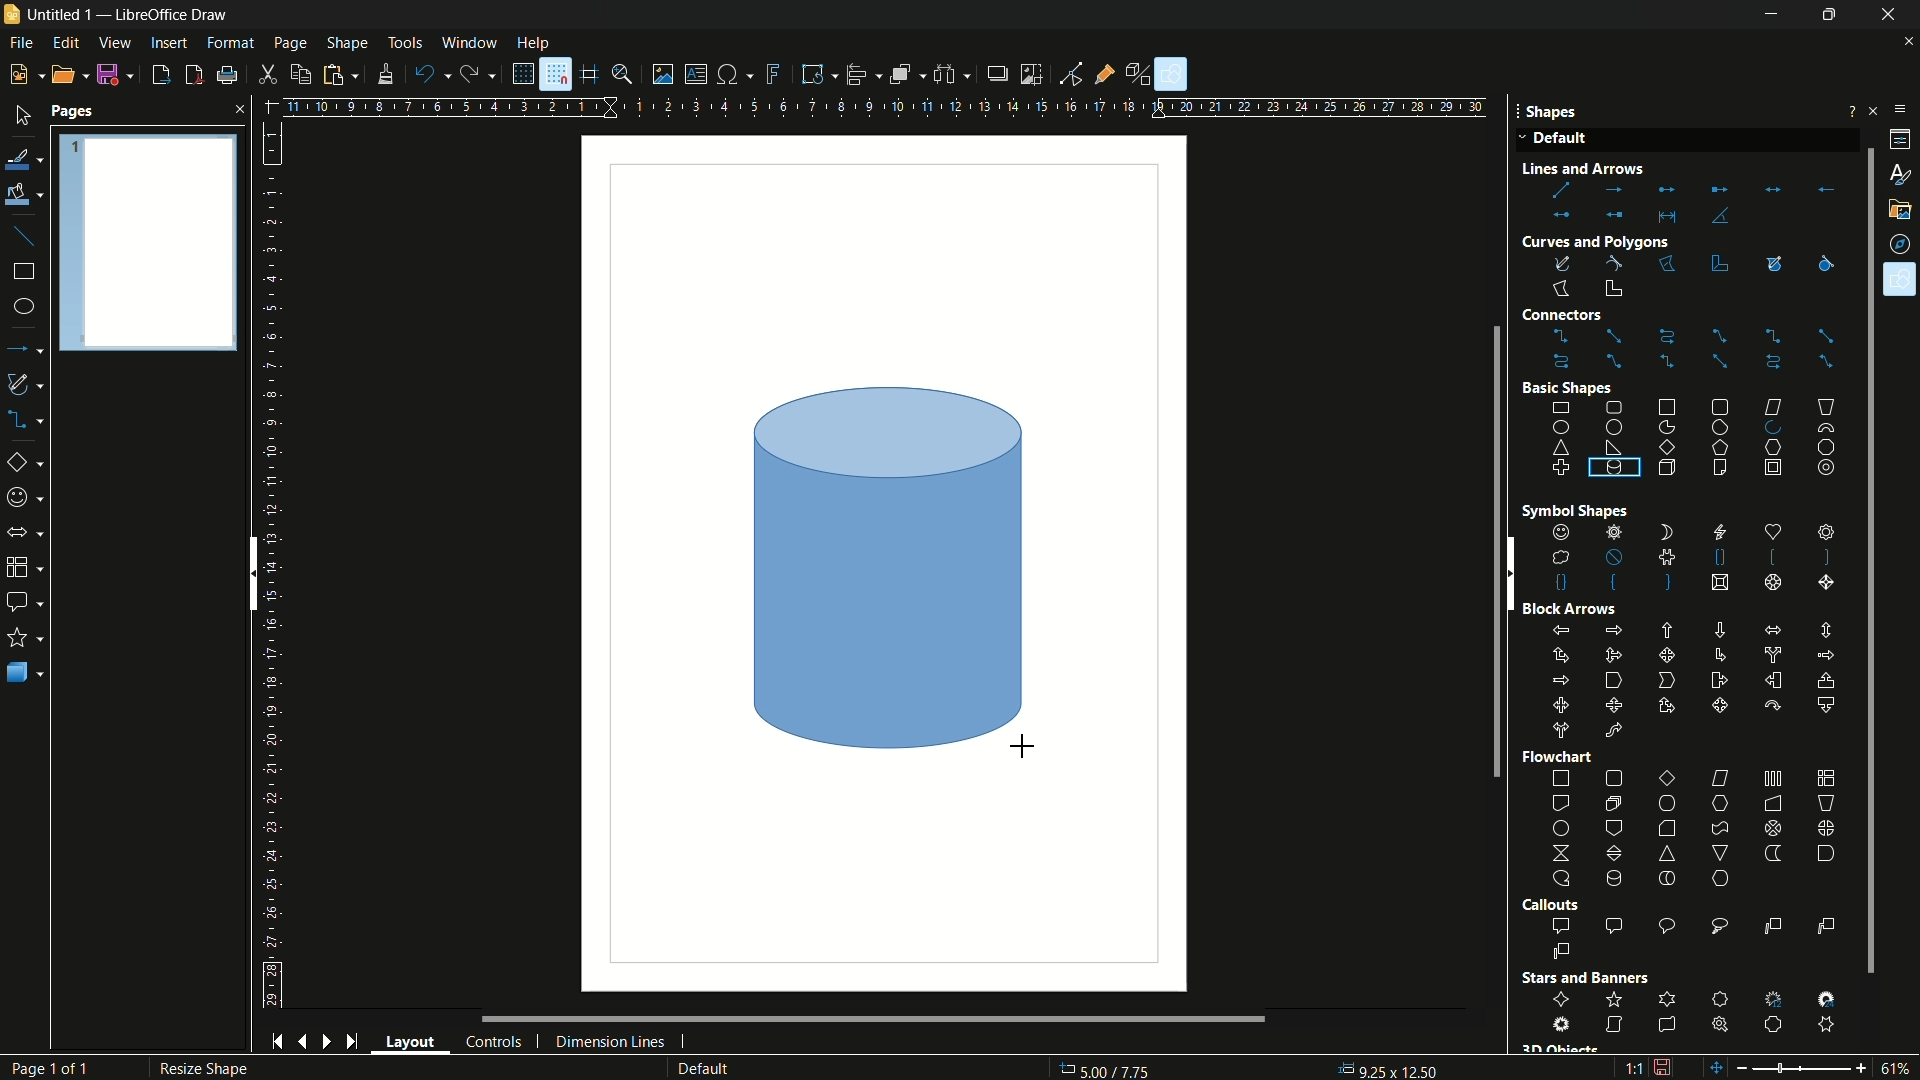 This screenshot has height=1080, width=1920. I want to click on shapes, so click(1691, 559).